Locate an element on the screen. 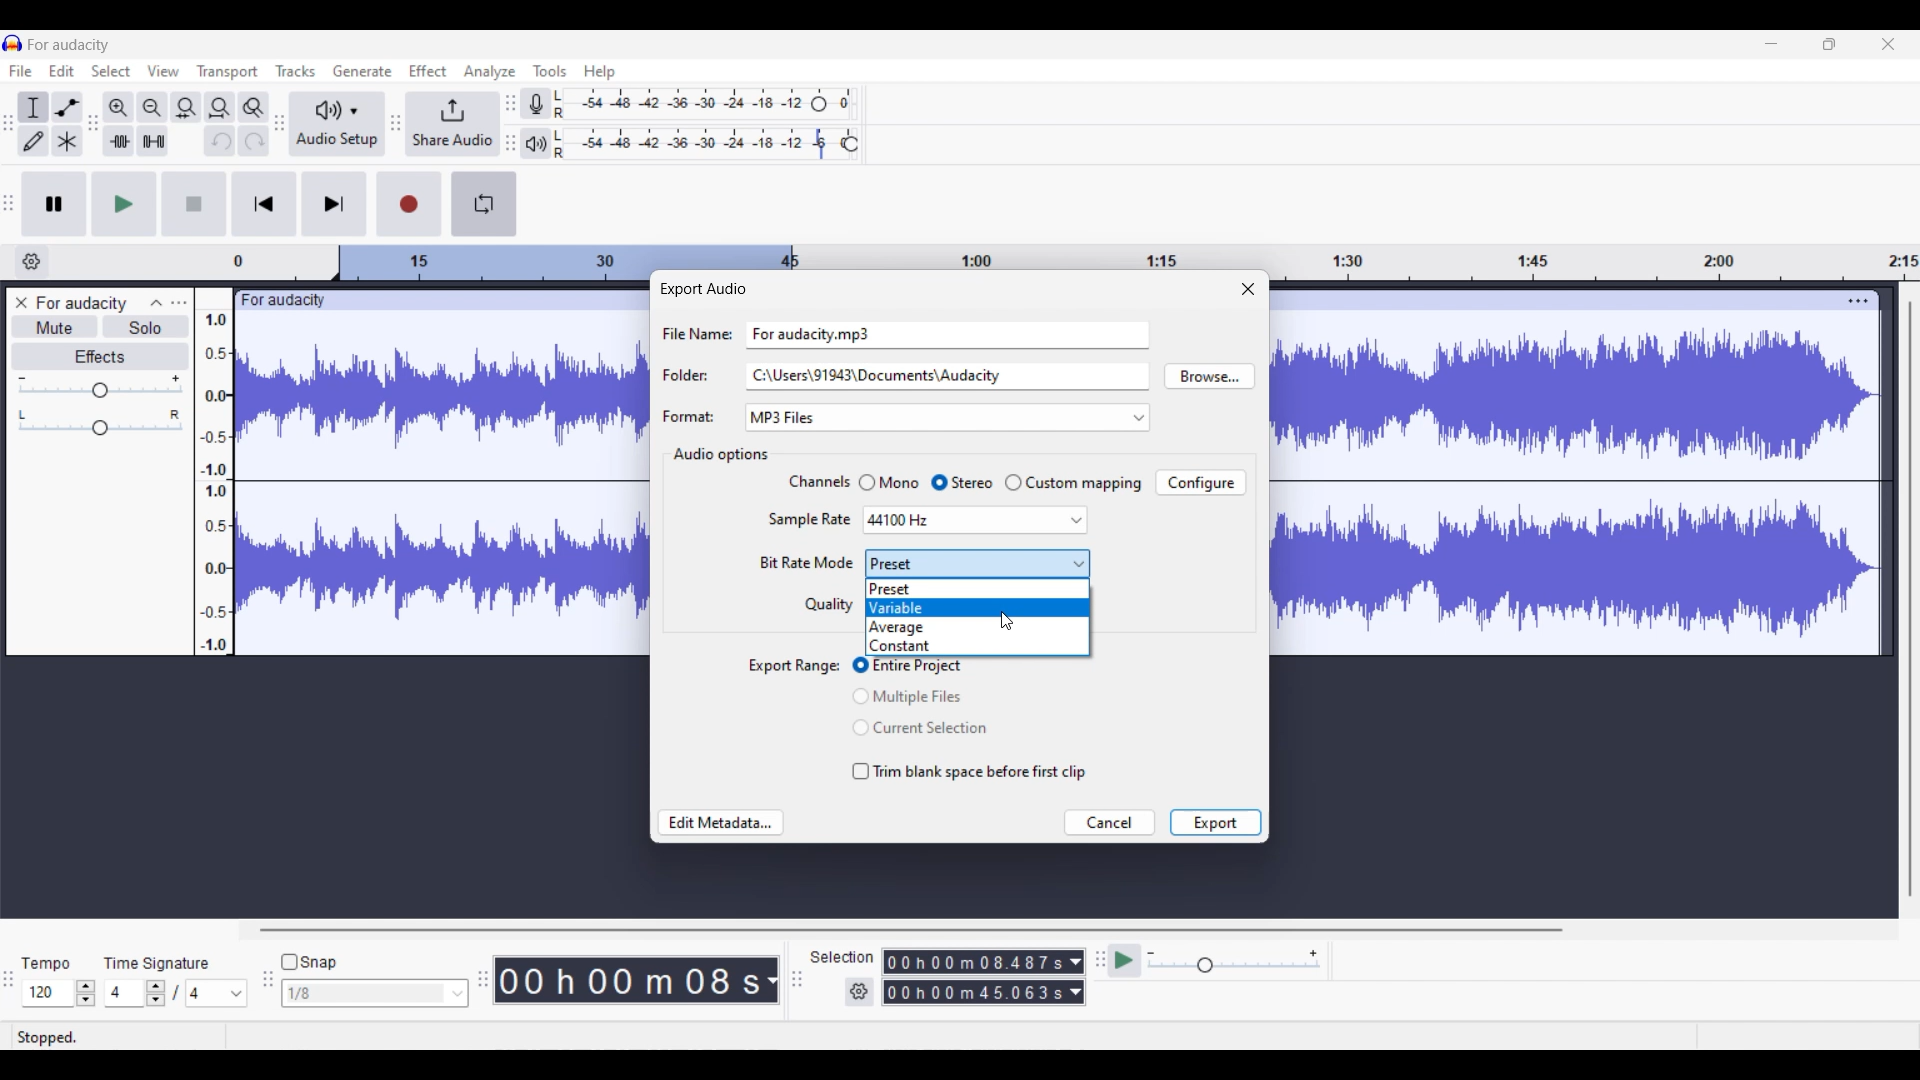 This screenshot has height=1080, width=1920. Enable looping is located at coordinates (483, 204).